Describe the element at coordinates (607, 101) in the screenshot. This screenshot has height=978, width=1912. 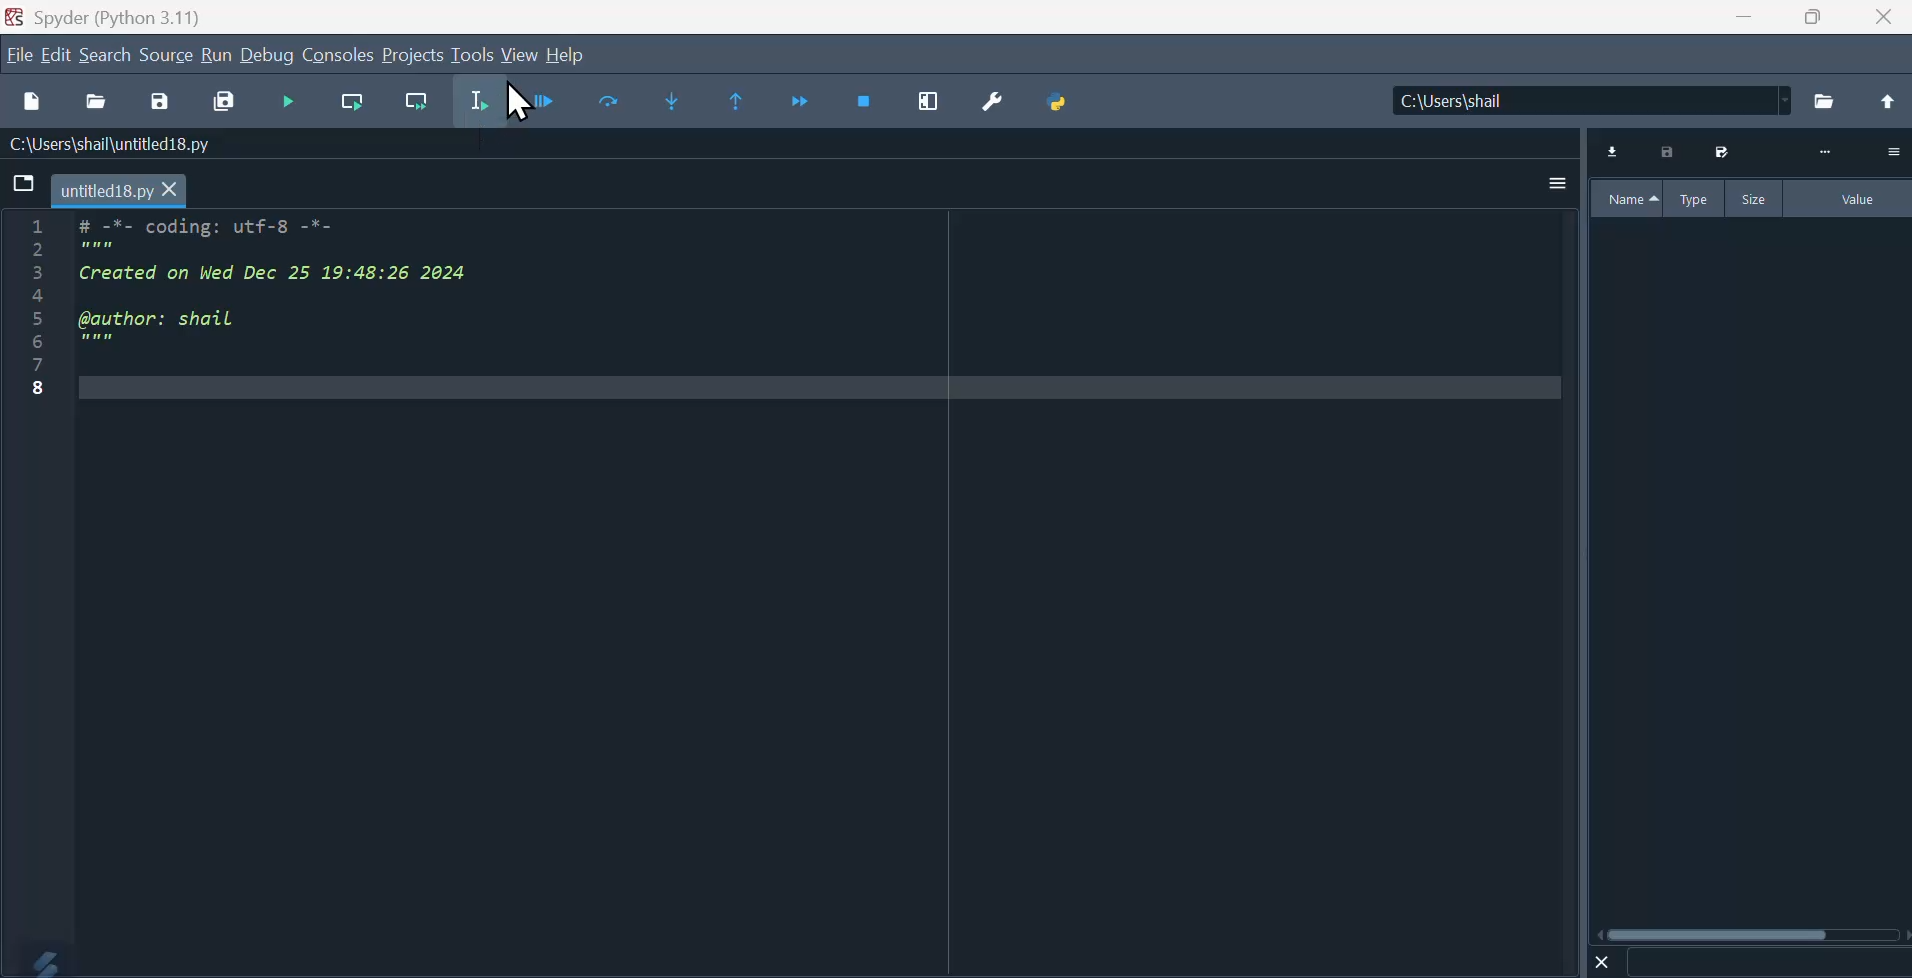
I see `Replace text` at that location.